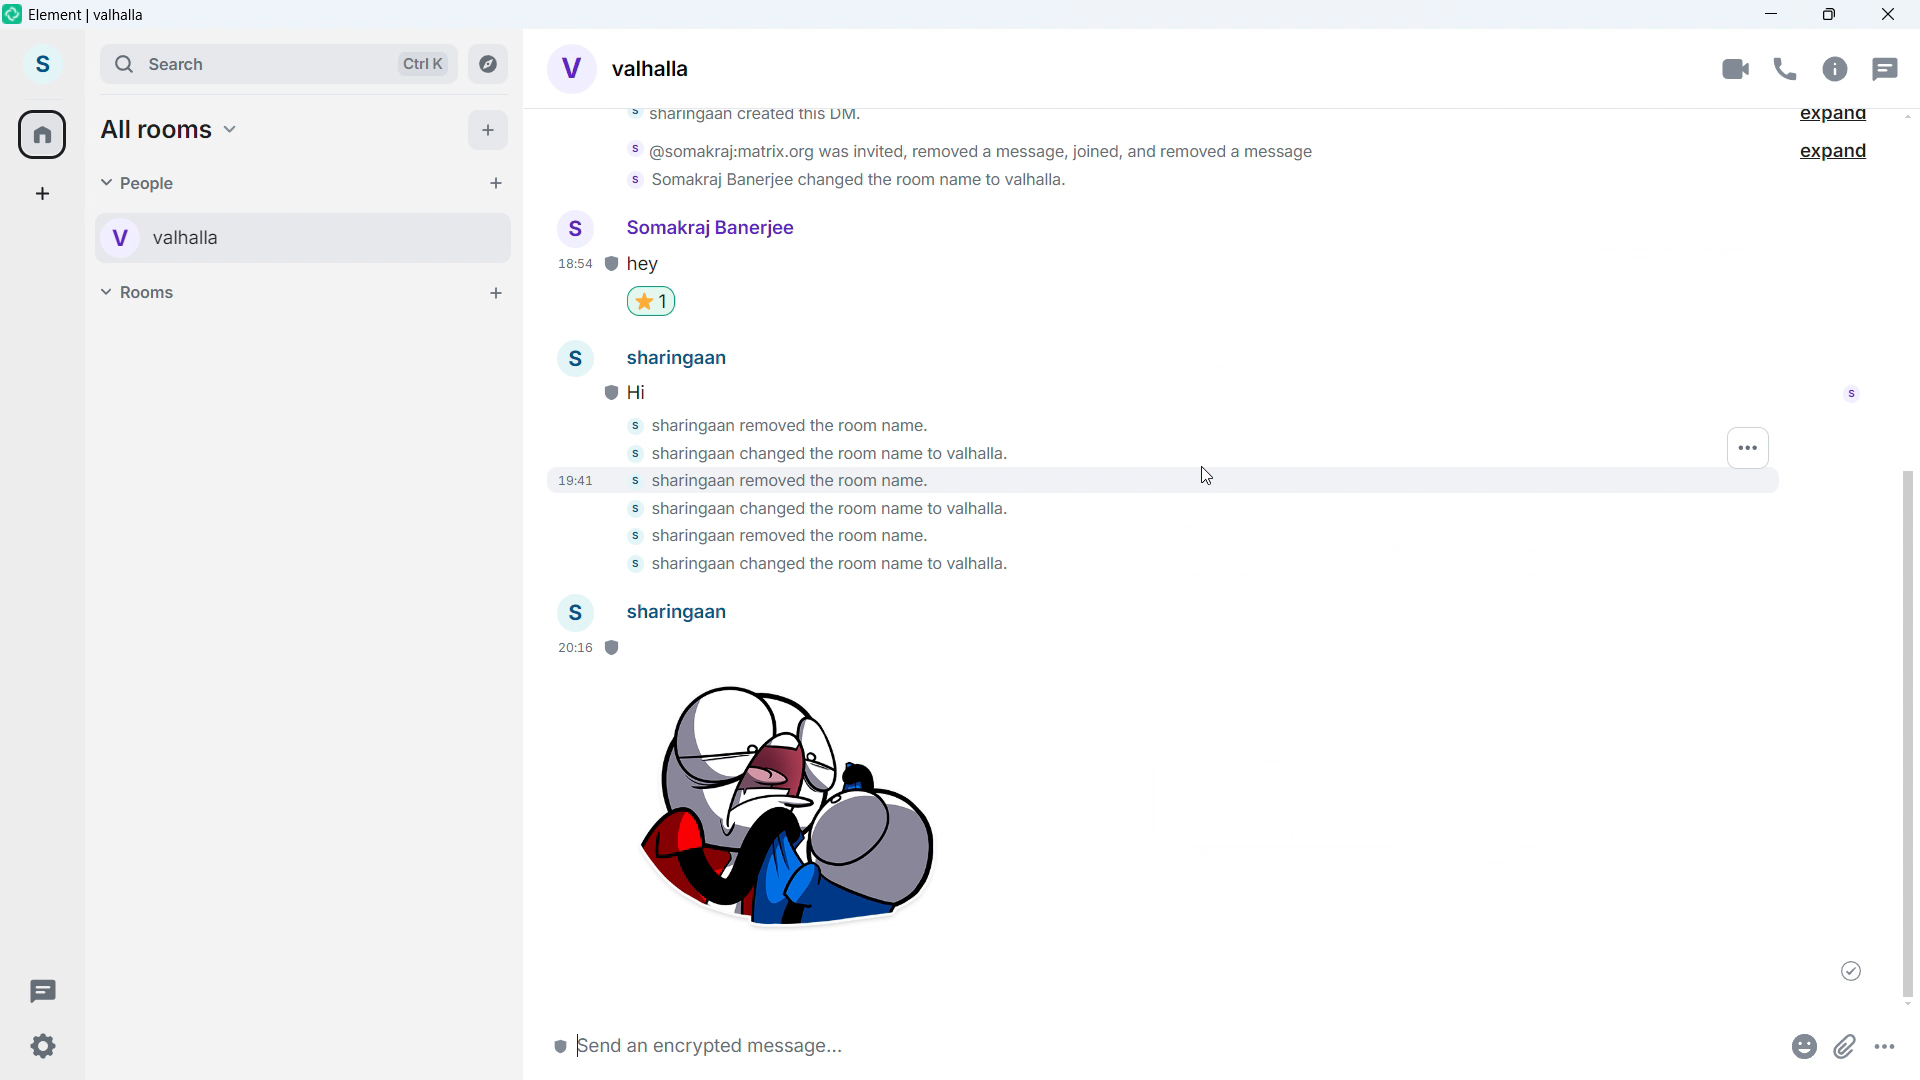  What do you see at coordinates (489, 131) in the screenshot?
I see `Add ` at bounding box center [489, 131].